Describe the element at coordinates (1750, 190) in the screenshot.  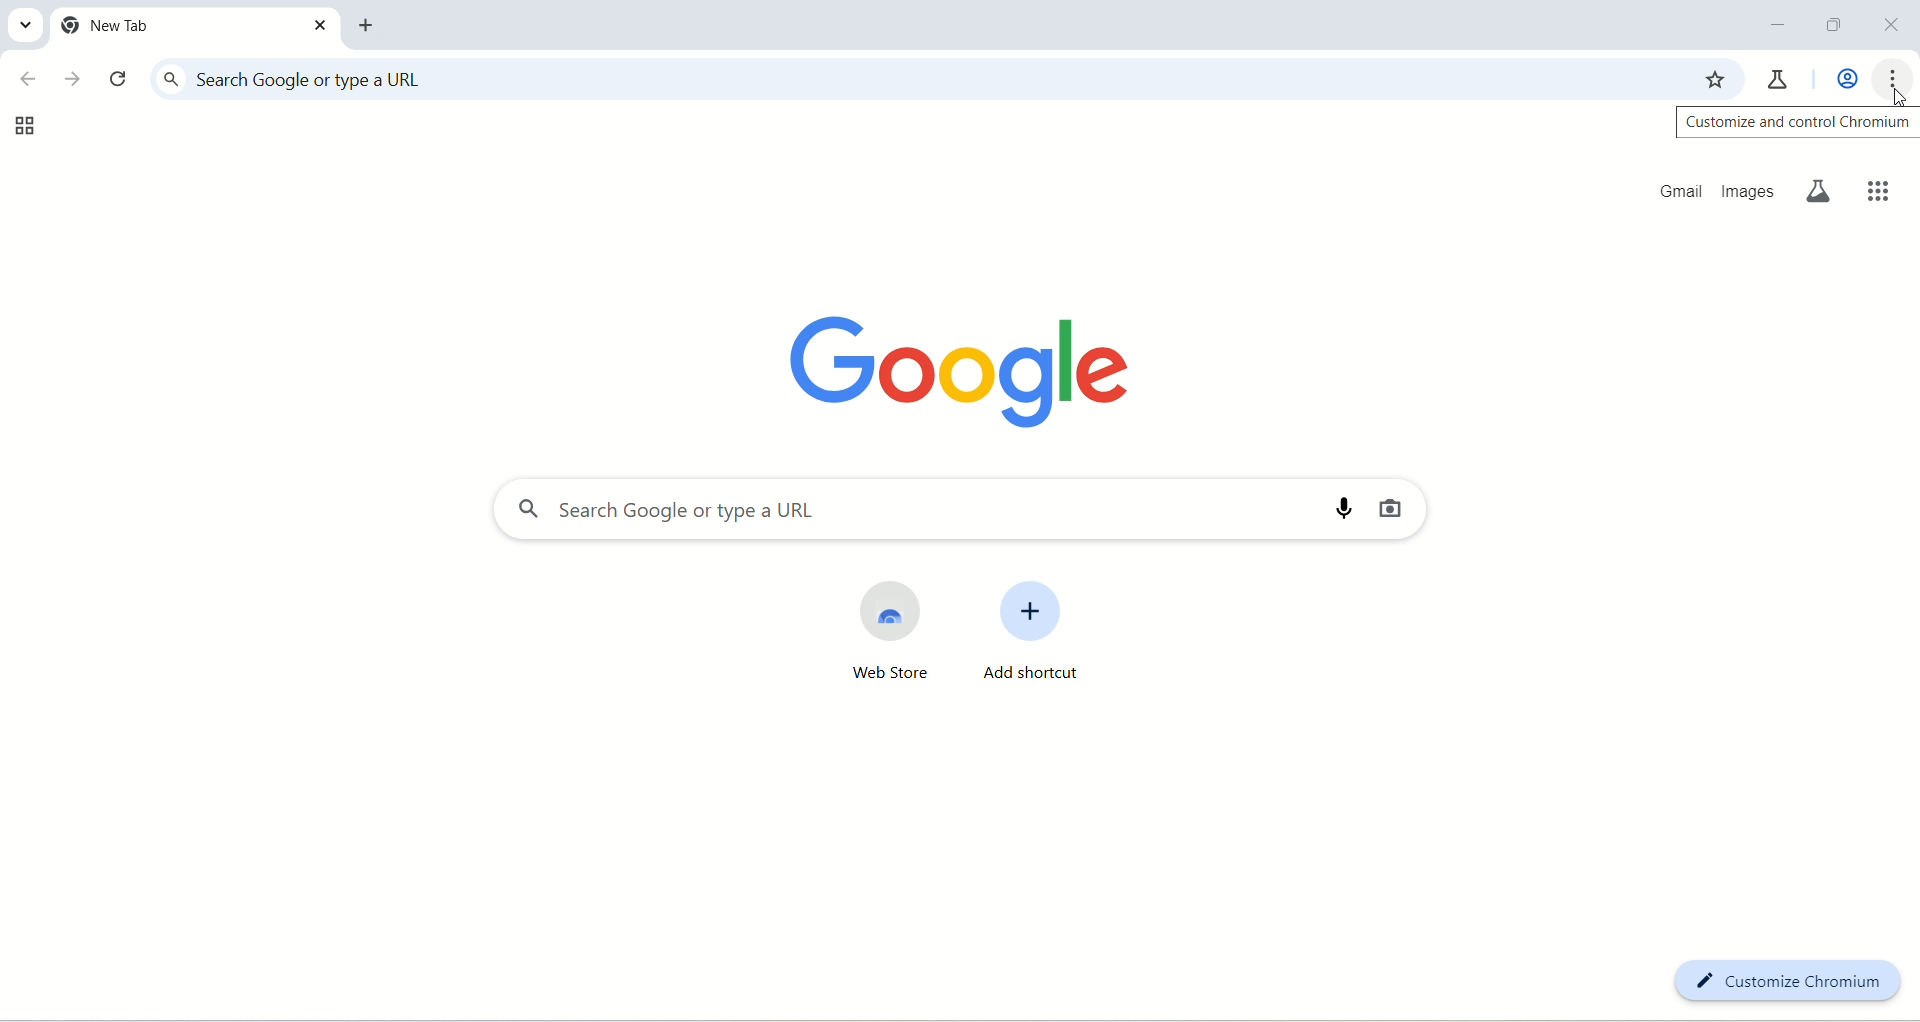
I see `images` at that location.